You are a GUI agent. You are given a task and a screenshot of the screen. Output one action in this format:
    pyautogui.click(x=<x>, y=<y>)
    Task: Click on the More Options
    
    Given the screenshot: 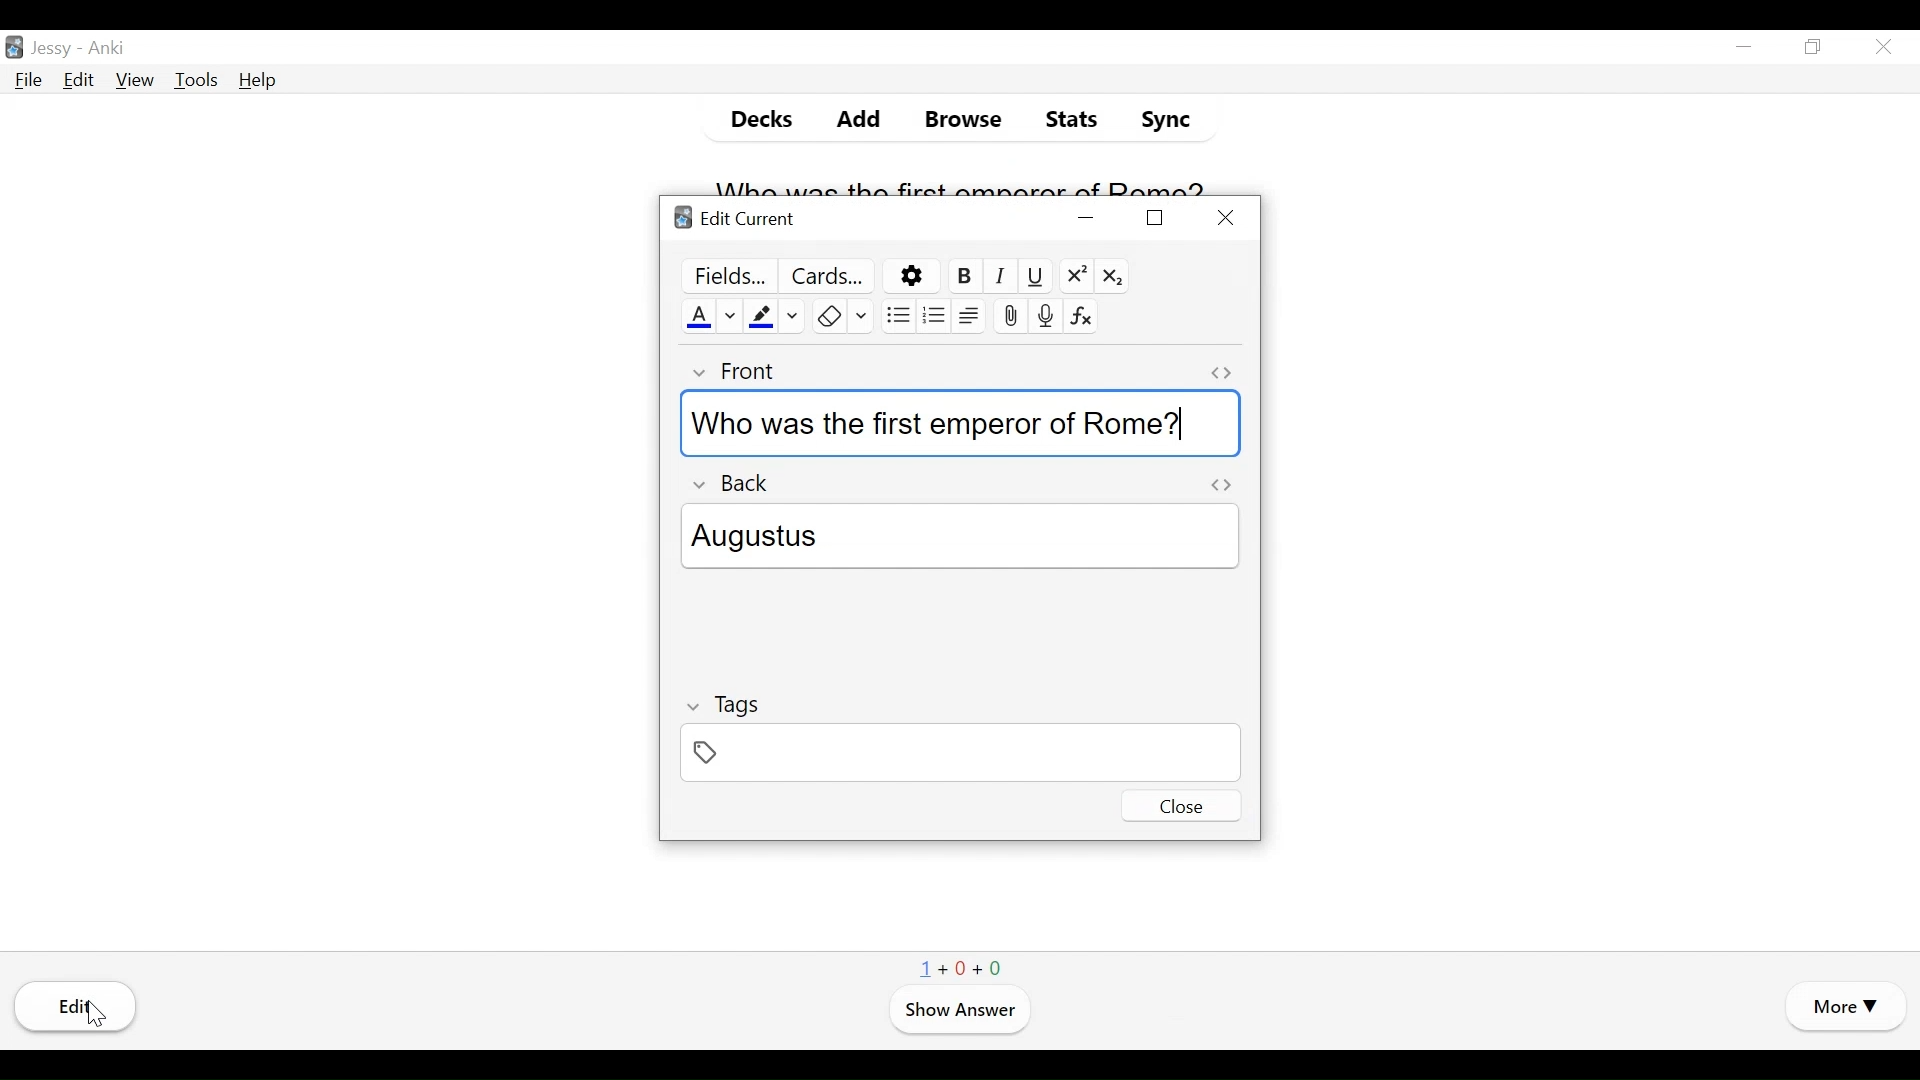 What is the action you would take?
    pyautogui.click(x=1844, y=1009)
    